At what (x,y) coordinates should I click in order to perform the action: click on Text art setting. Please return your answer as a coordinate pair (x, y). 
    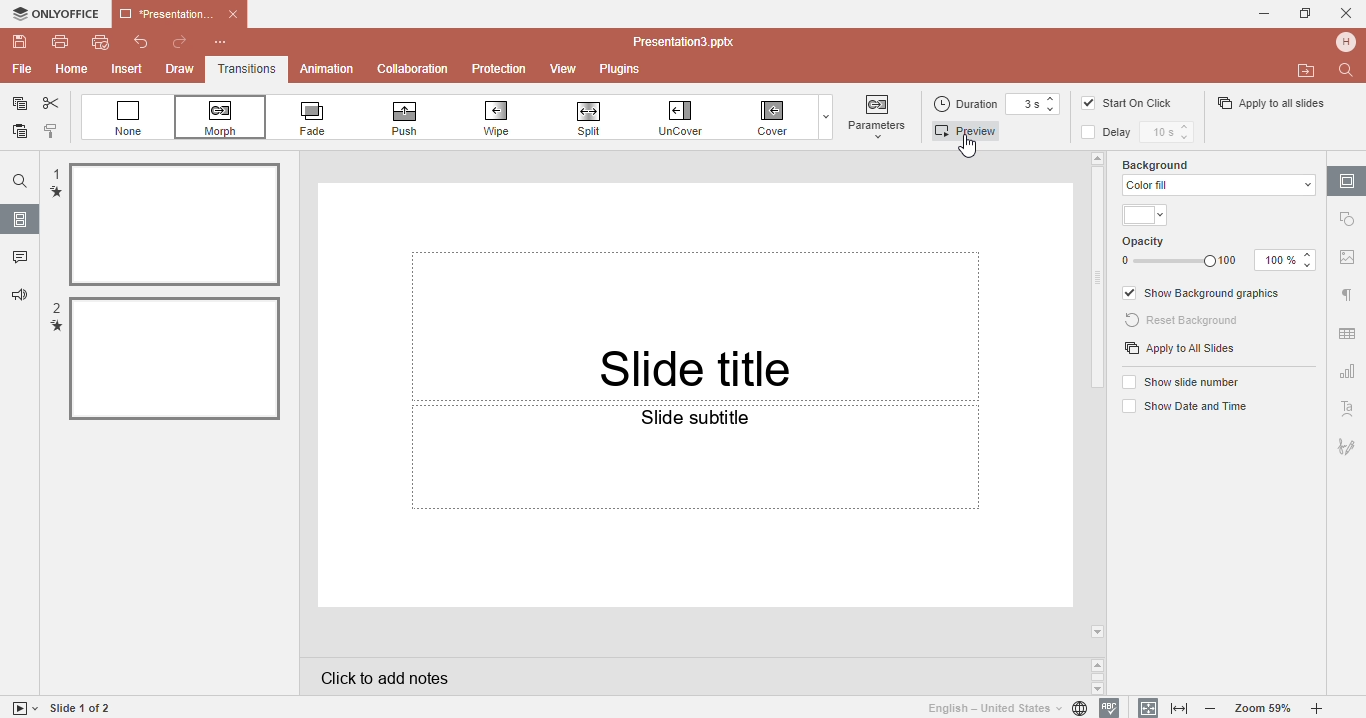
    Looking at the image, I should click on (1347, 408).